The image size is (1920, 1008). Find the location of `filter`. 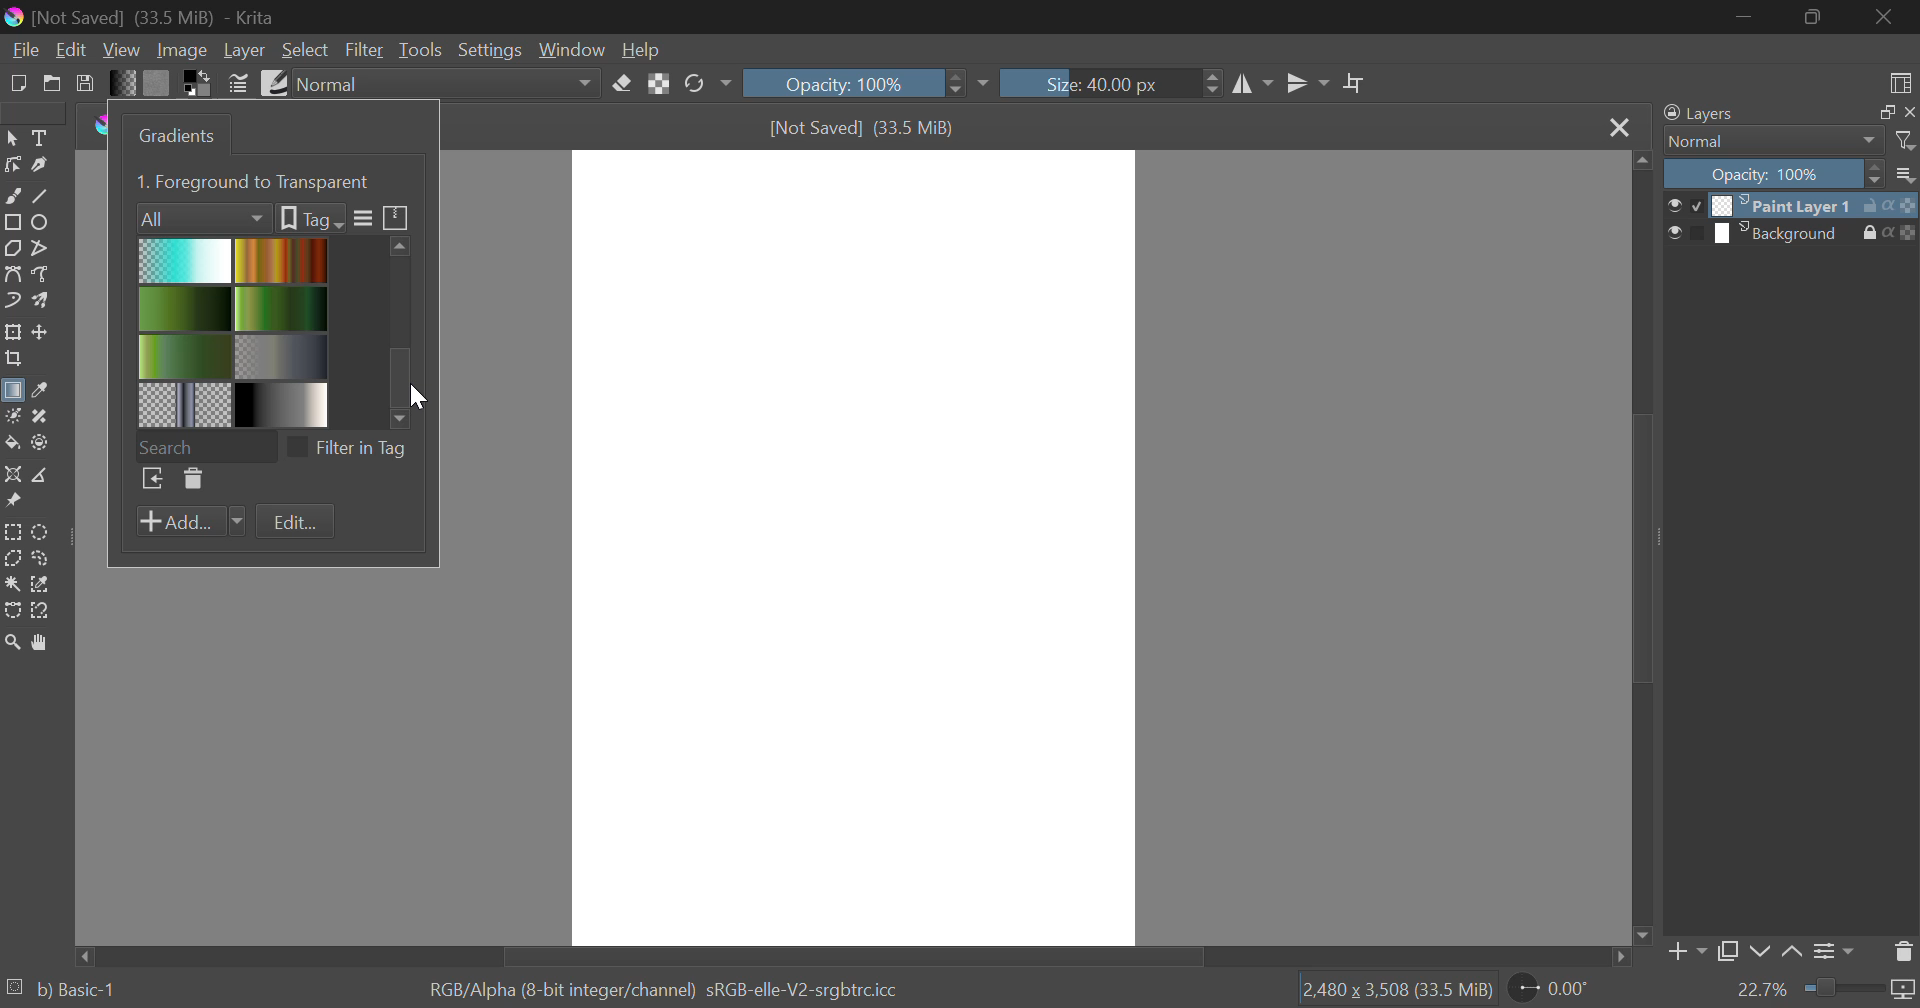

filter is located at coordinates (1907, 141).